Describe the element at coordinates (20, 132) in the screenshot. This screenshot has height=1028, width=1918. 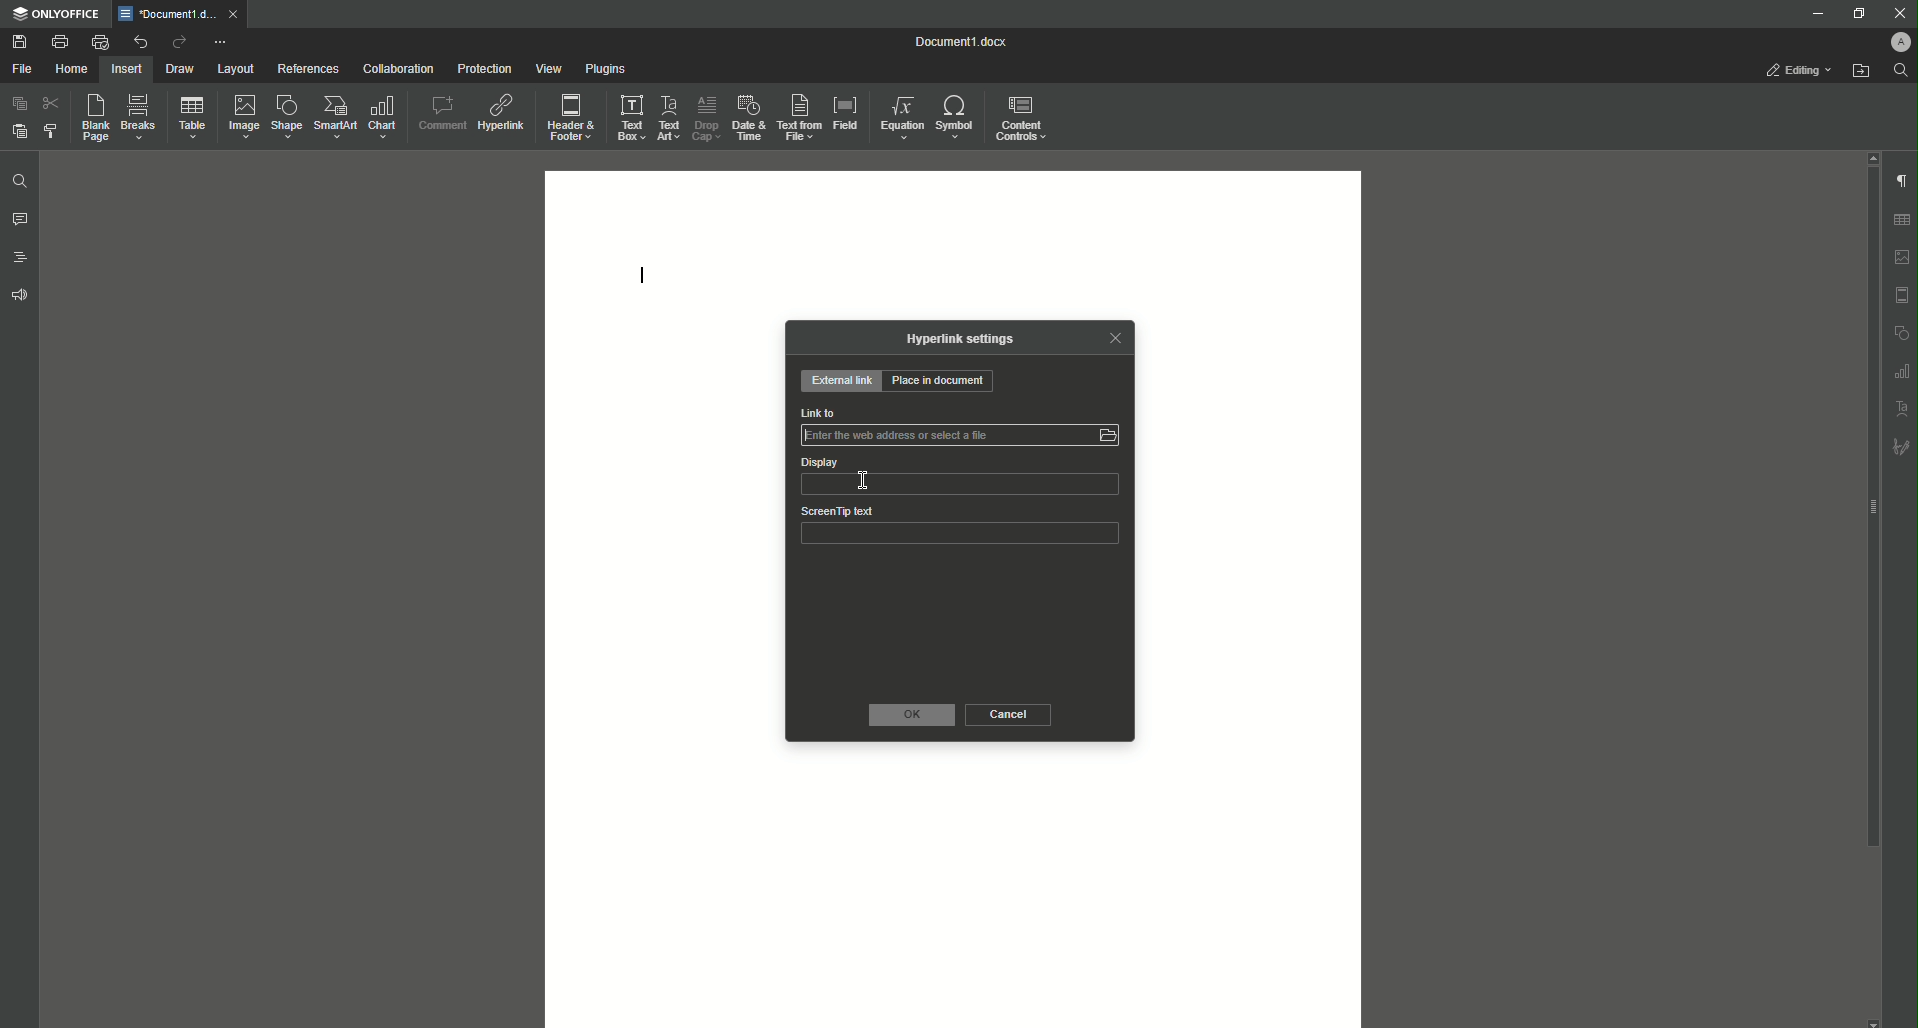
I see `Paste` at that location.